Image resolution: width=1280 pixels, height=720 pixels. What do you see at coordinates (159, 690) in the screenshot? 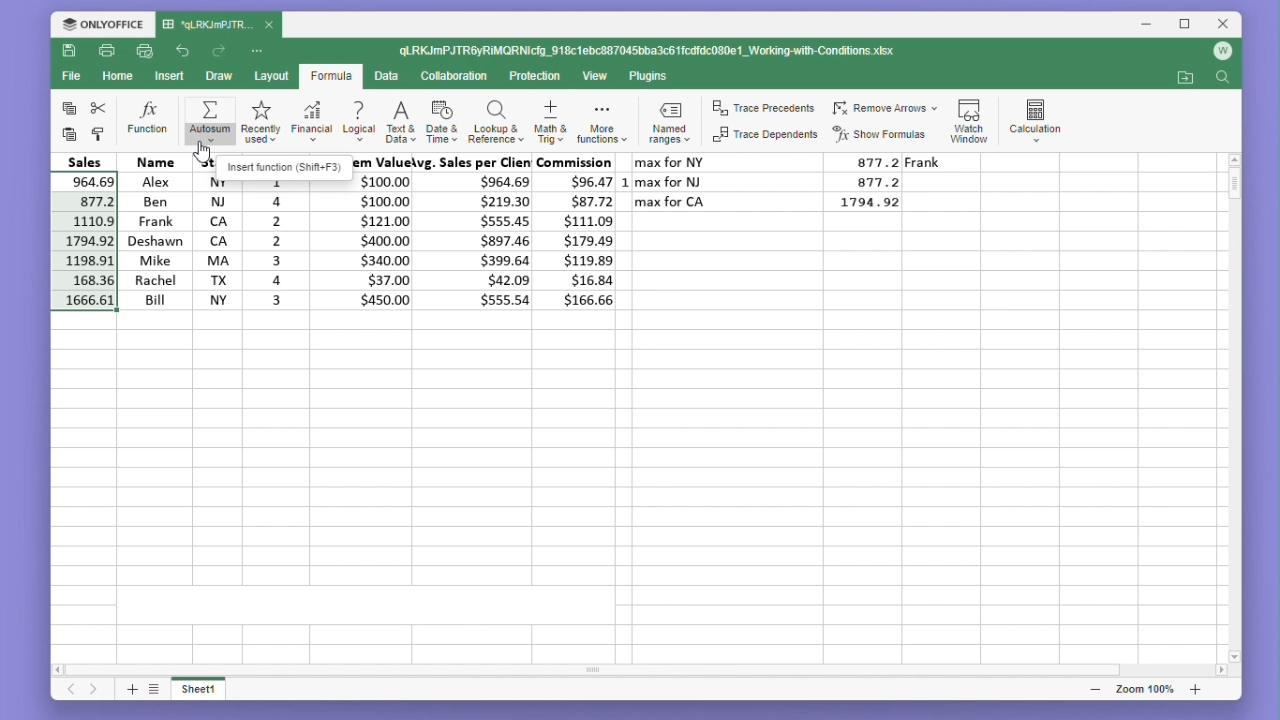
I see `List of sheets` at bounding box center [159, 690].